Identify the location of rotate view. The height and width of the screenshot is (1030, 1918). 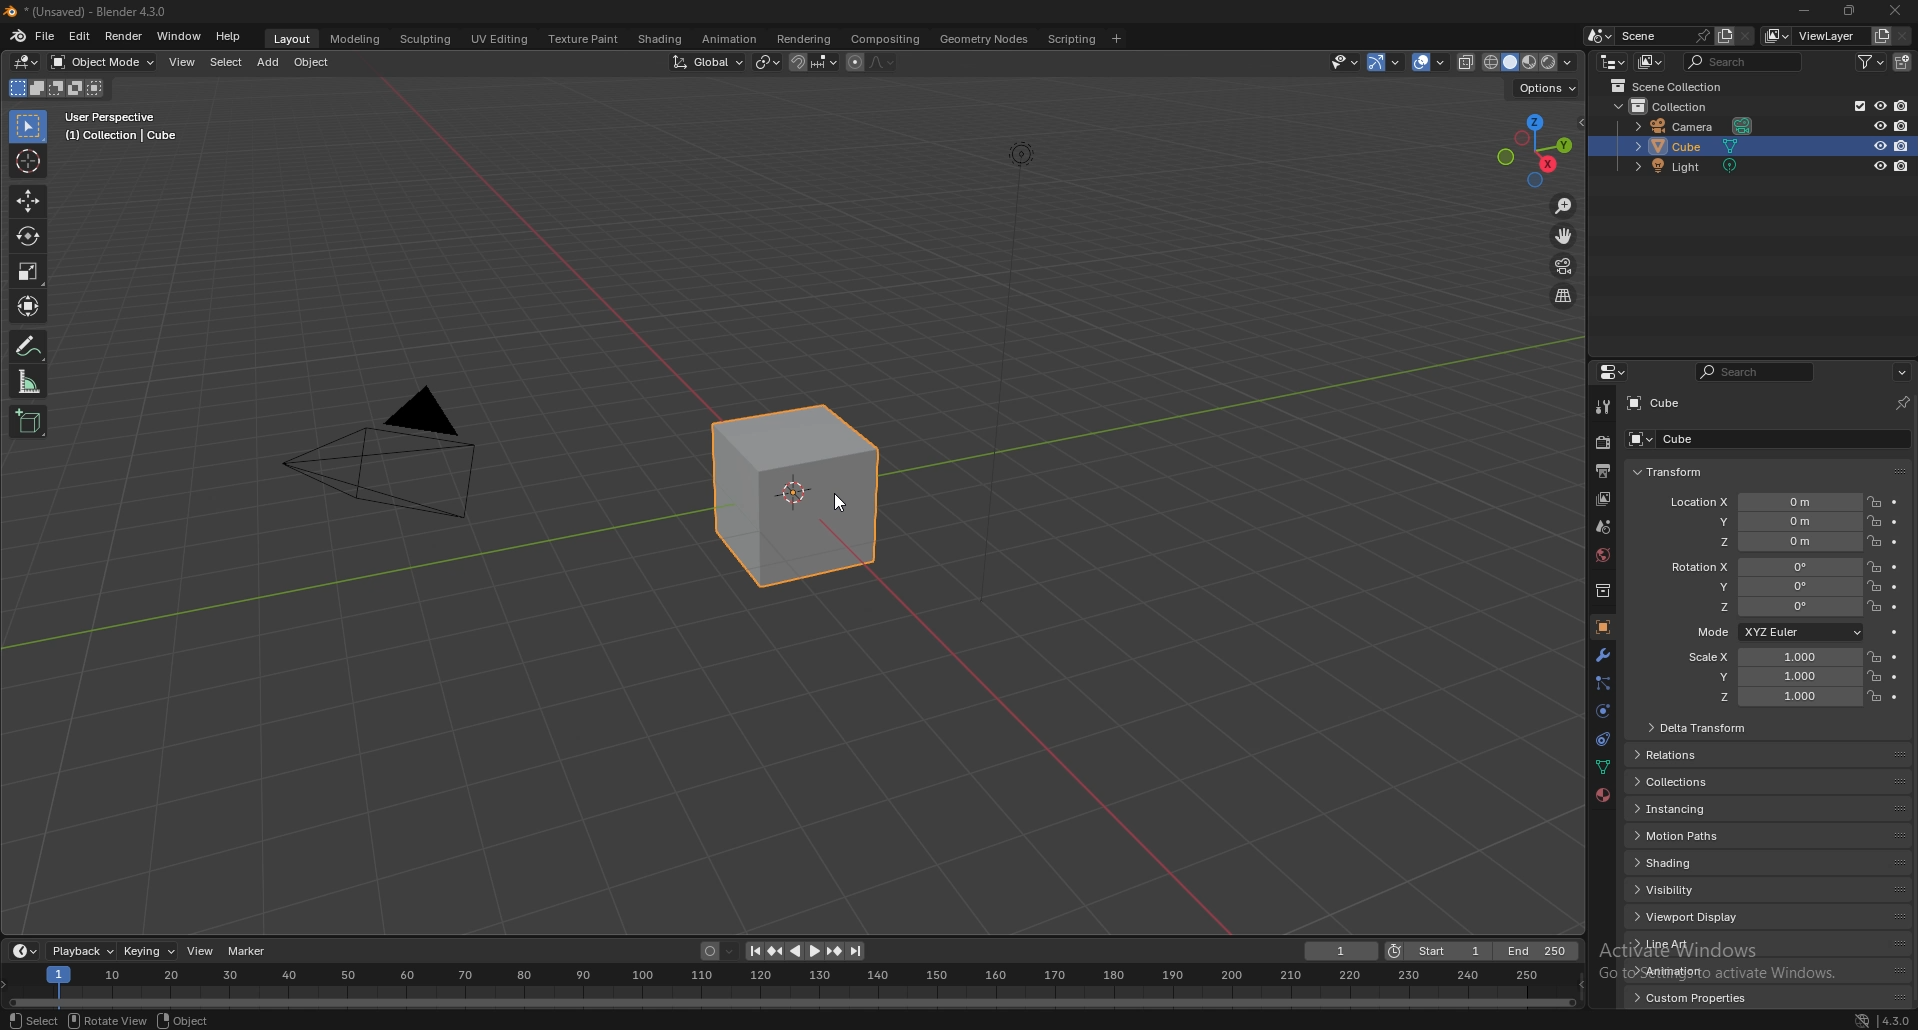
(107, 1020).